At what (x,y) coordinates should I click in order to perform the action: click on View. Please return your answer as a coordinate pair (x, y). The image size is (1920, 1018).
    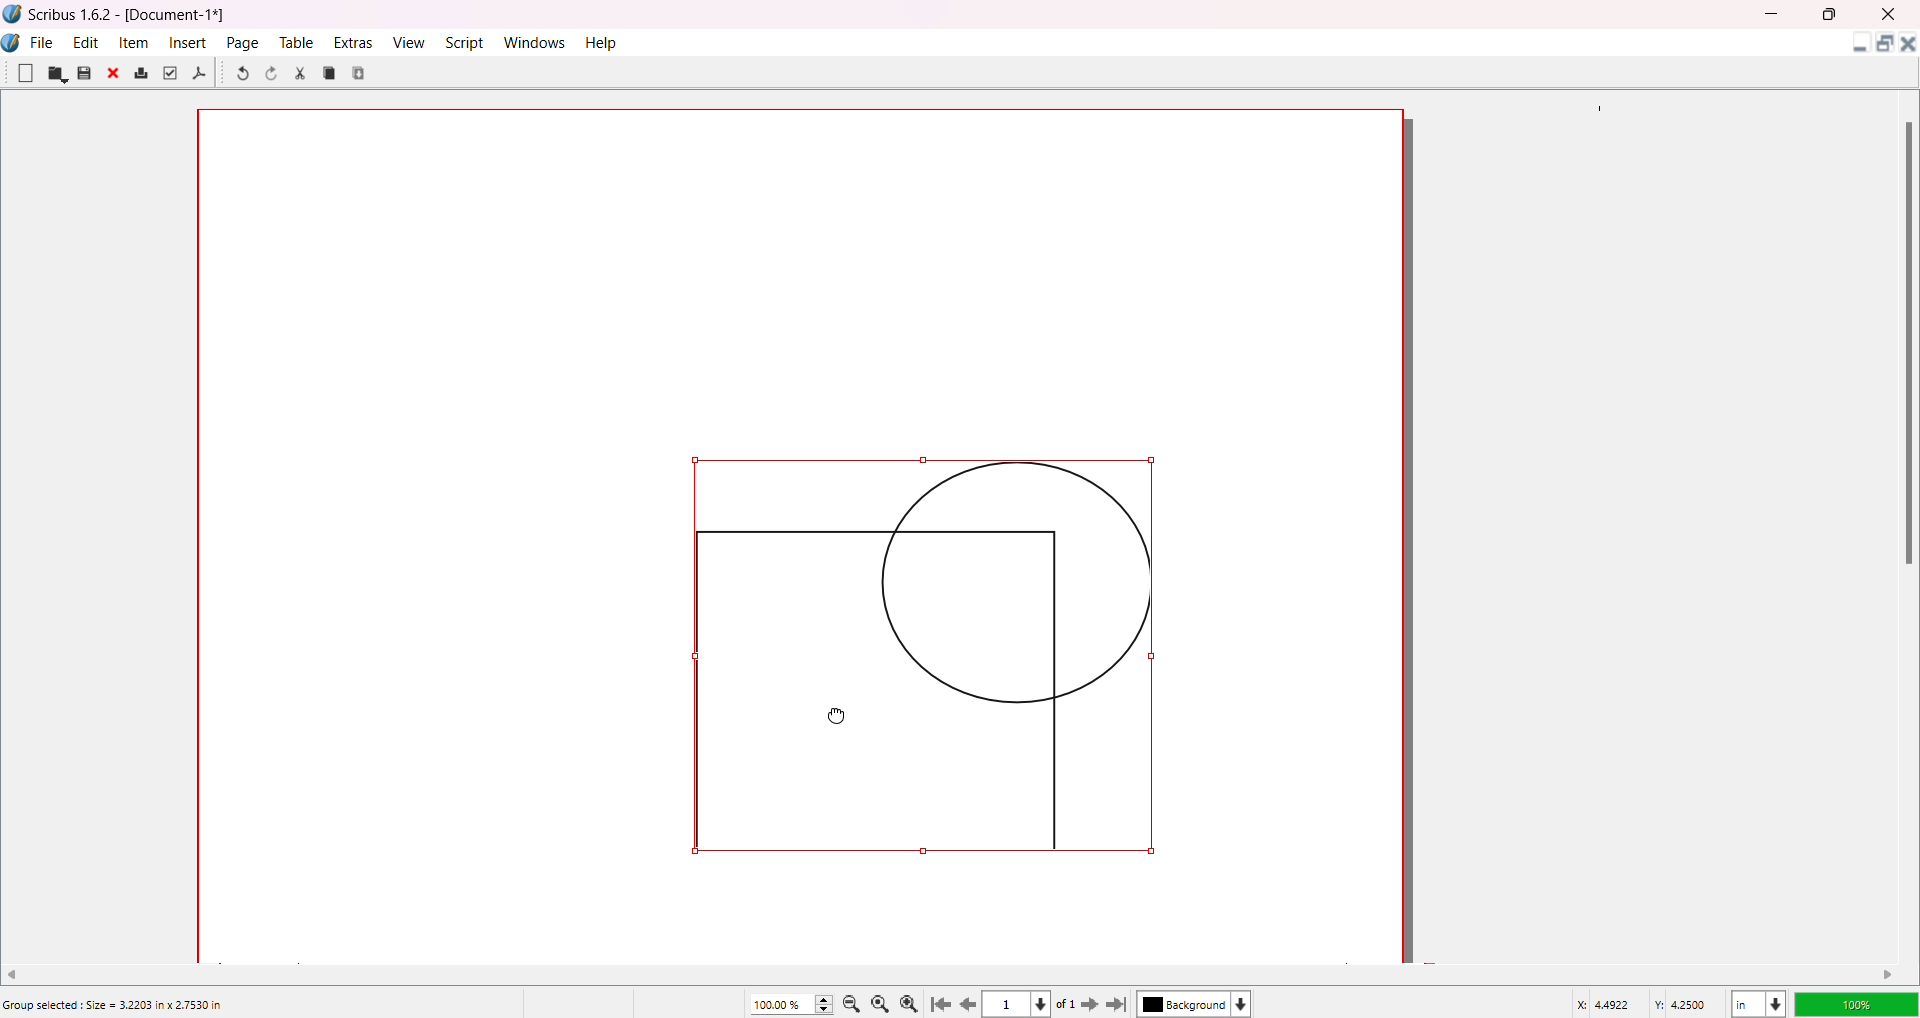
    Looking at the image, I should click on (407, 41).